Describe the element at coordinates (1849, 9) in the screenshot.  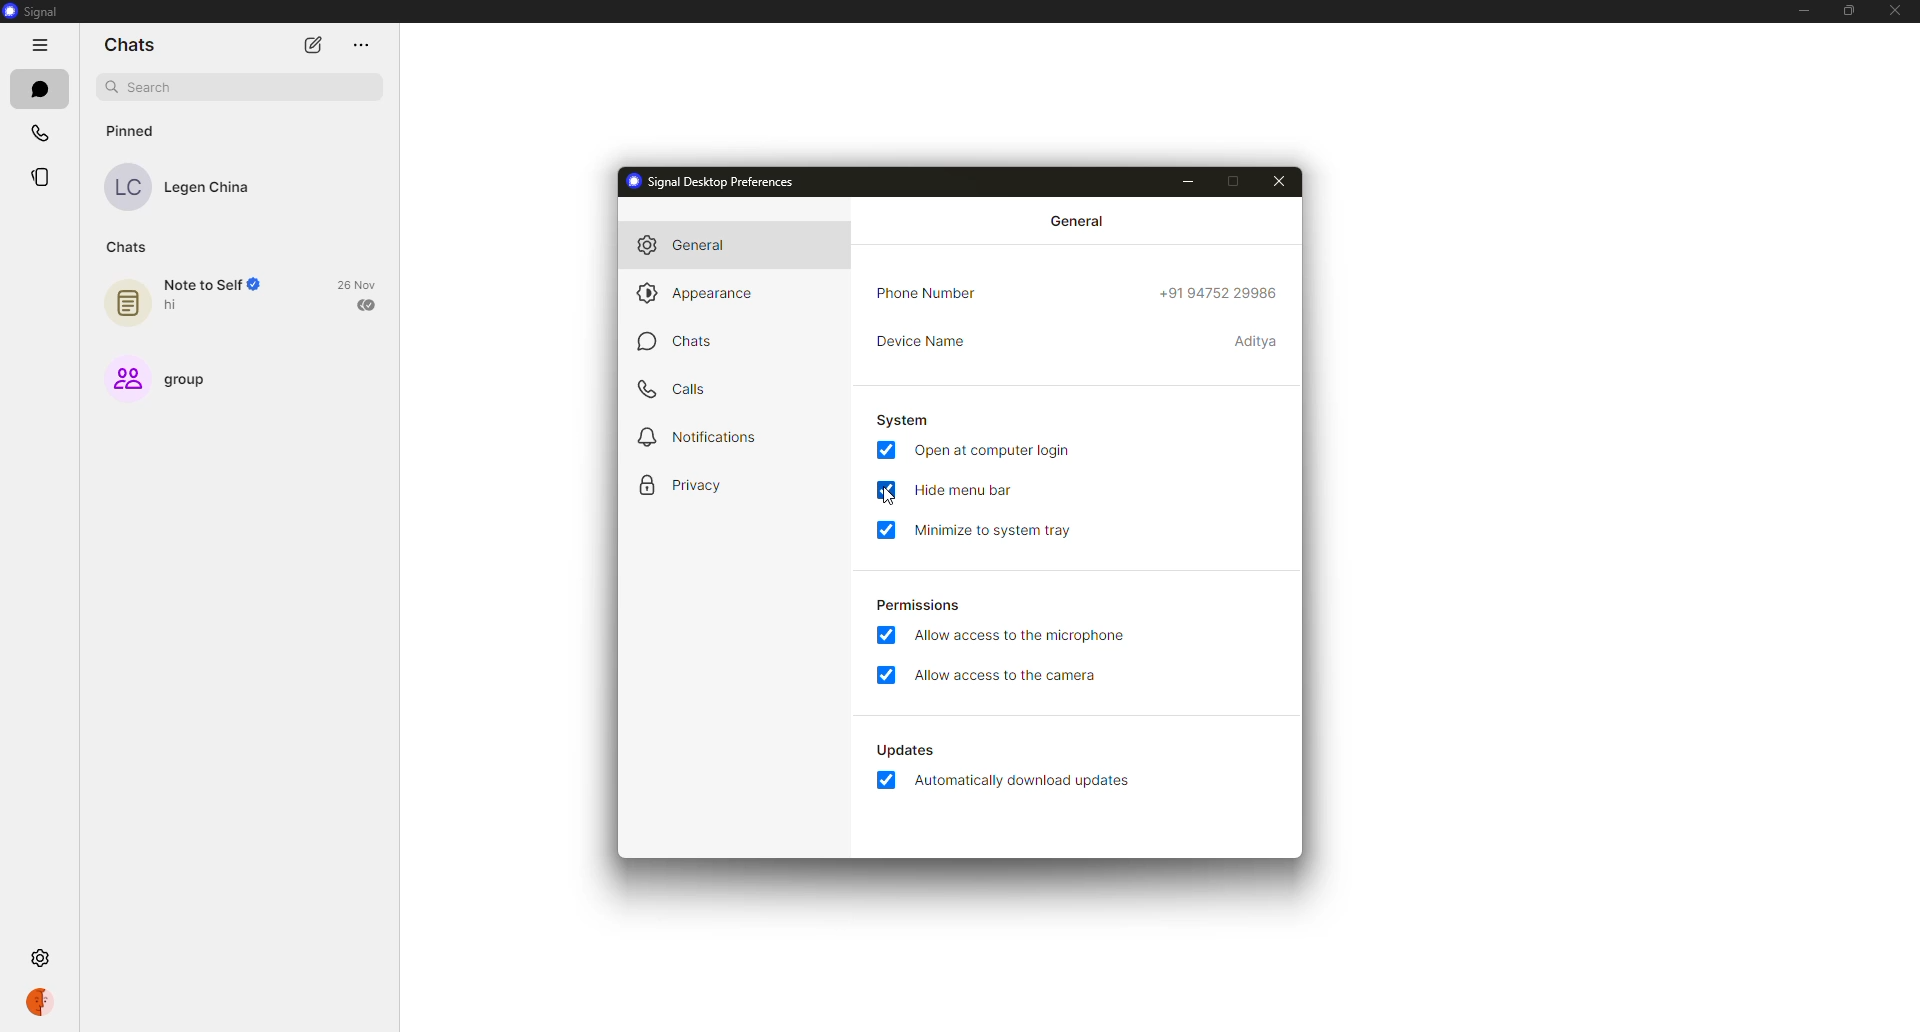
I see `maximize` at that location.